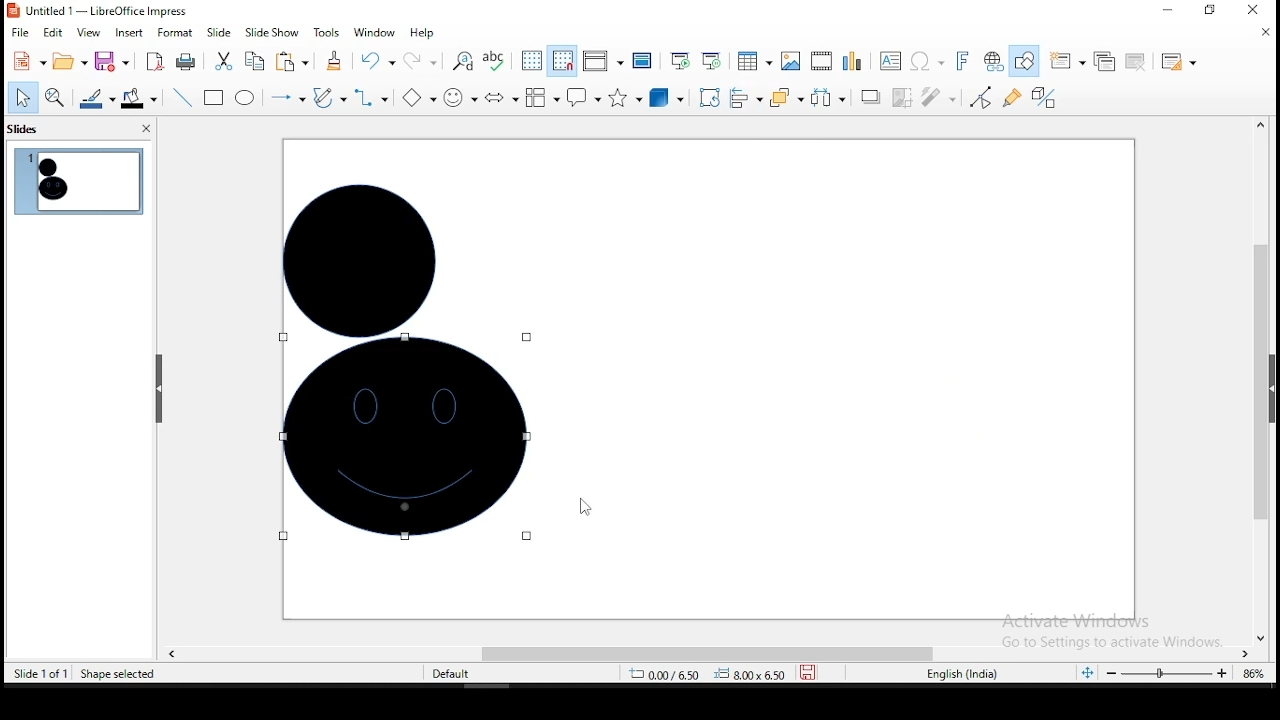  What do you see at coordinates (372, 97) in the screenshot?
I see `connectors` at bounding box center [372, 97].